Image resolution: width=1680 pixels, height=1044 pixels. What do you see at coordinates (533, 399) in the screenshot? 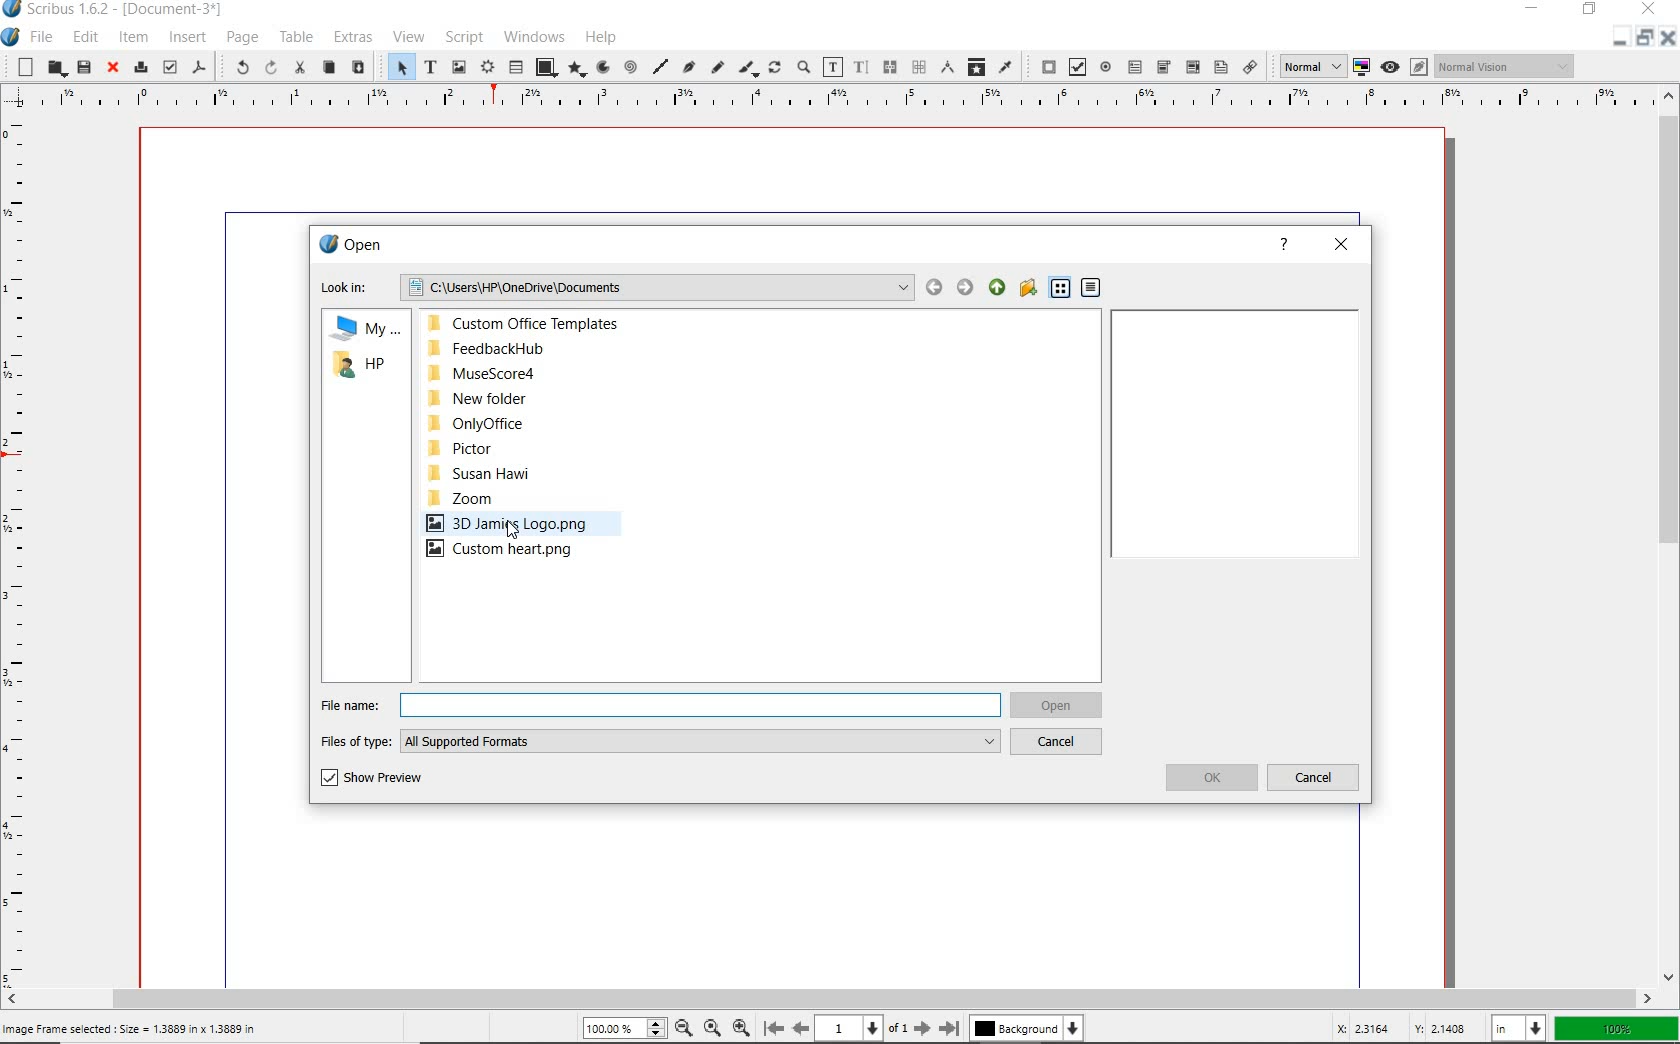
I see `New folder` at bounding box center [533, 399].